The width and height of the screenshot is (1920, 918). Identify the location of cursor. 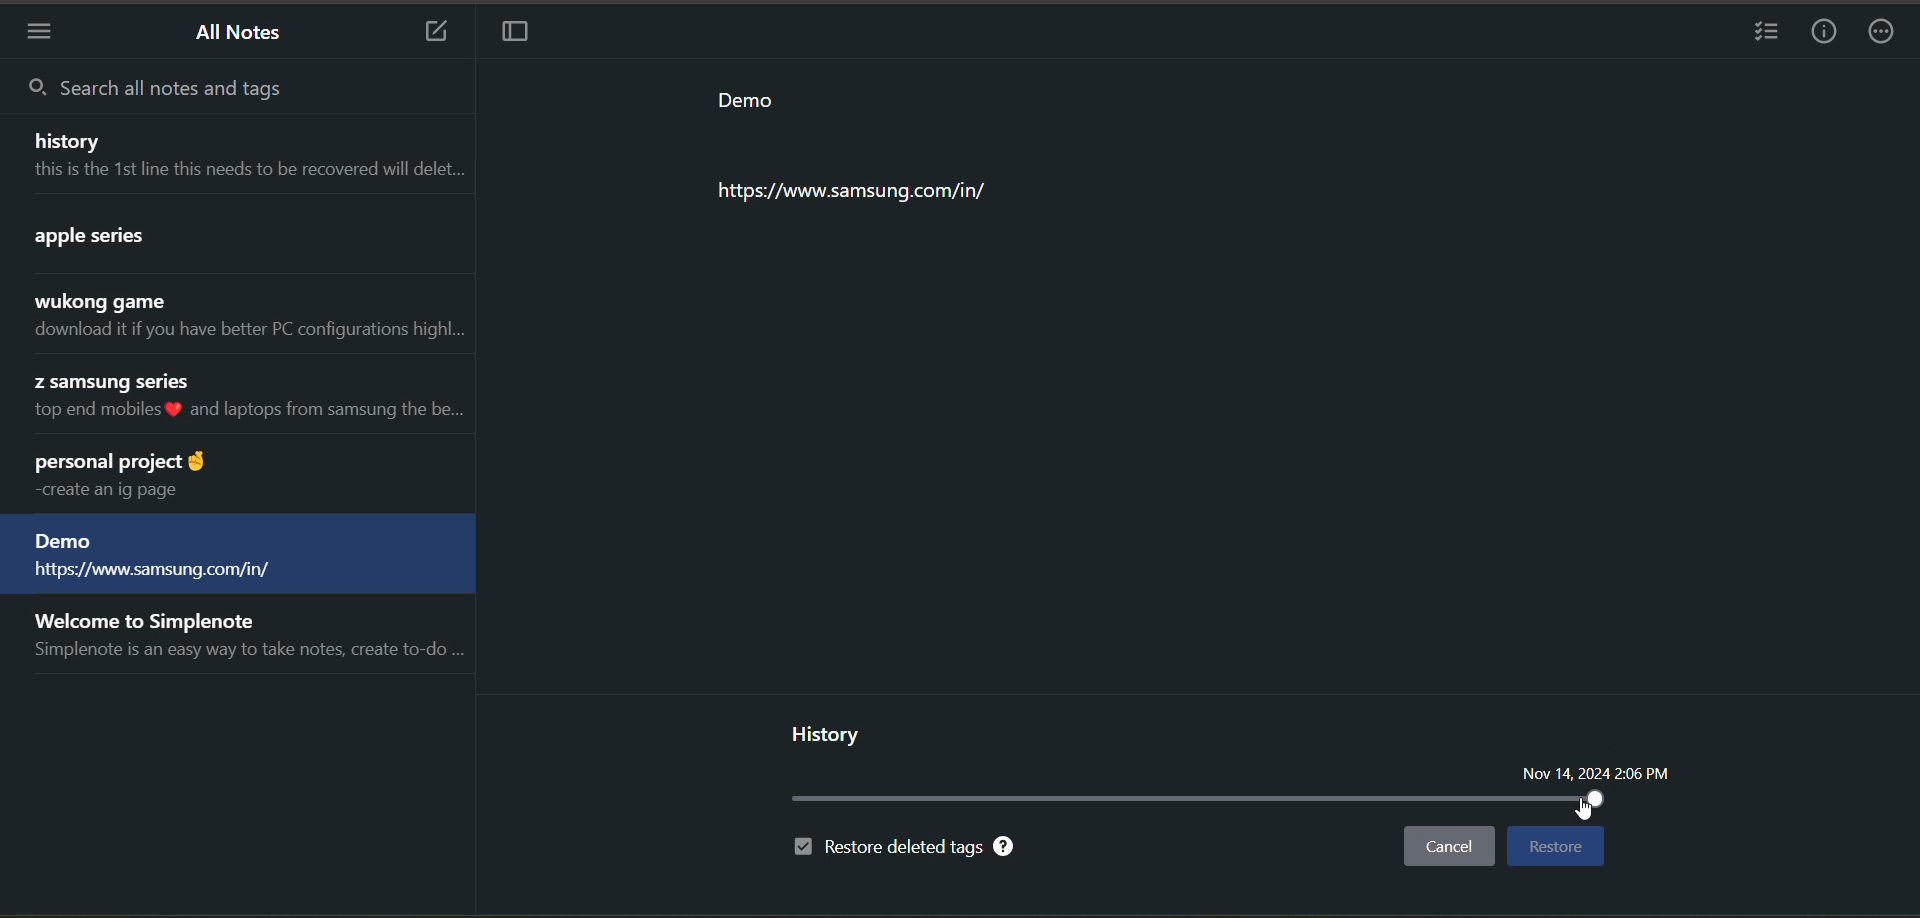
(1591, 811).